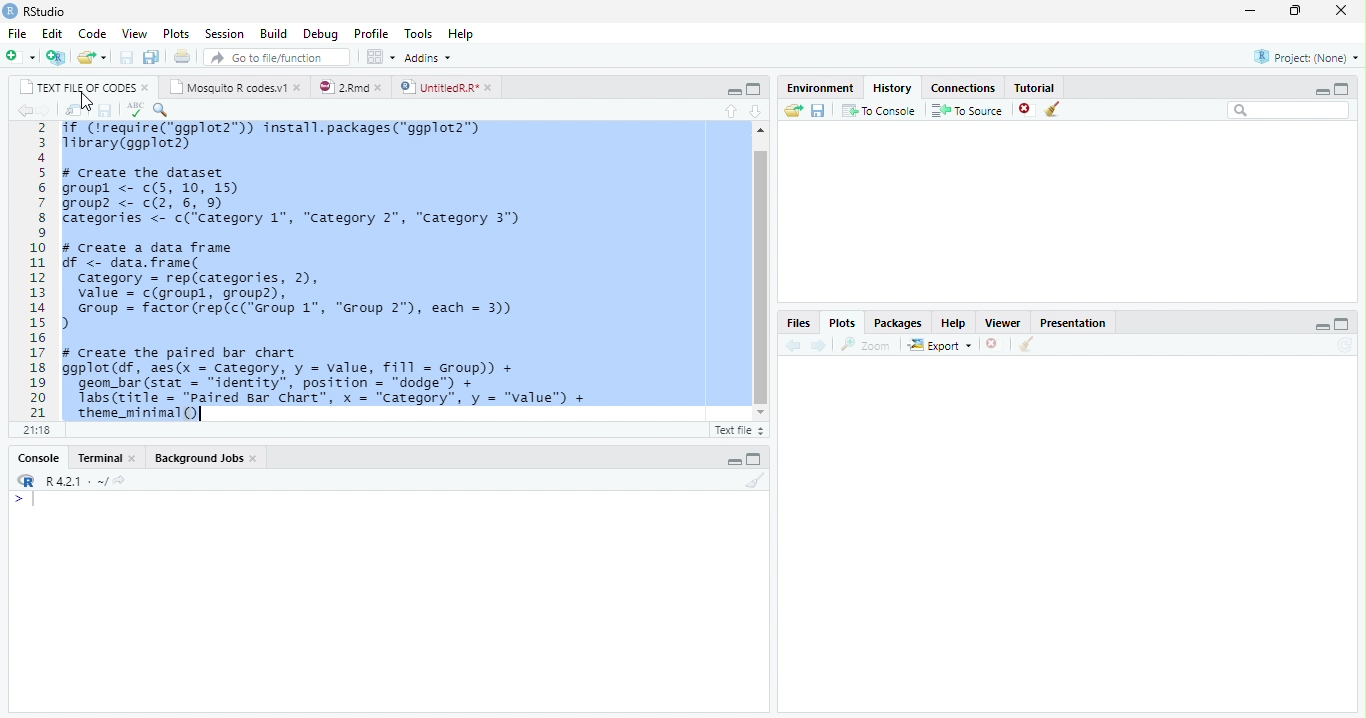  Describe the element at coordinates (26, 480) in the screenshot. I see `logo` at that location.